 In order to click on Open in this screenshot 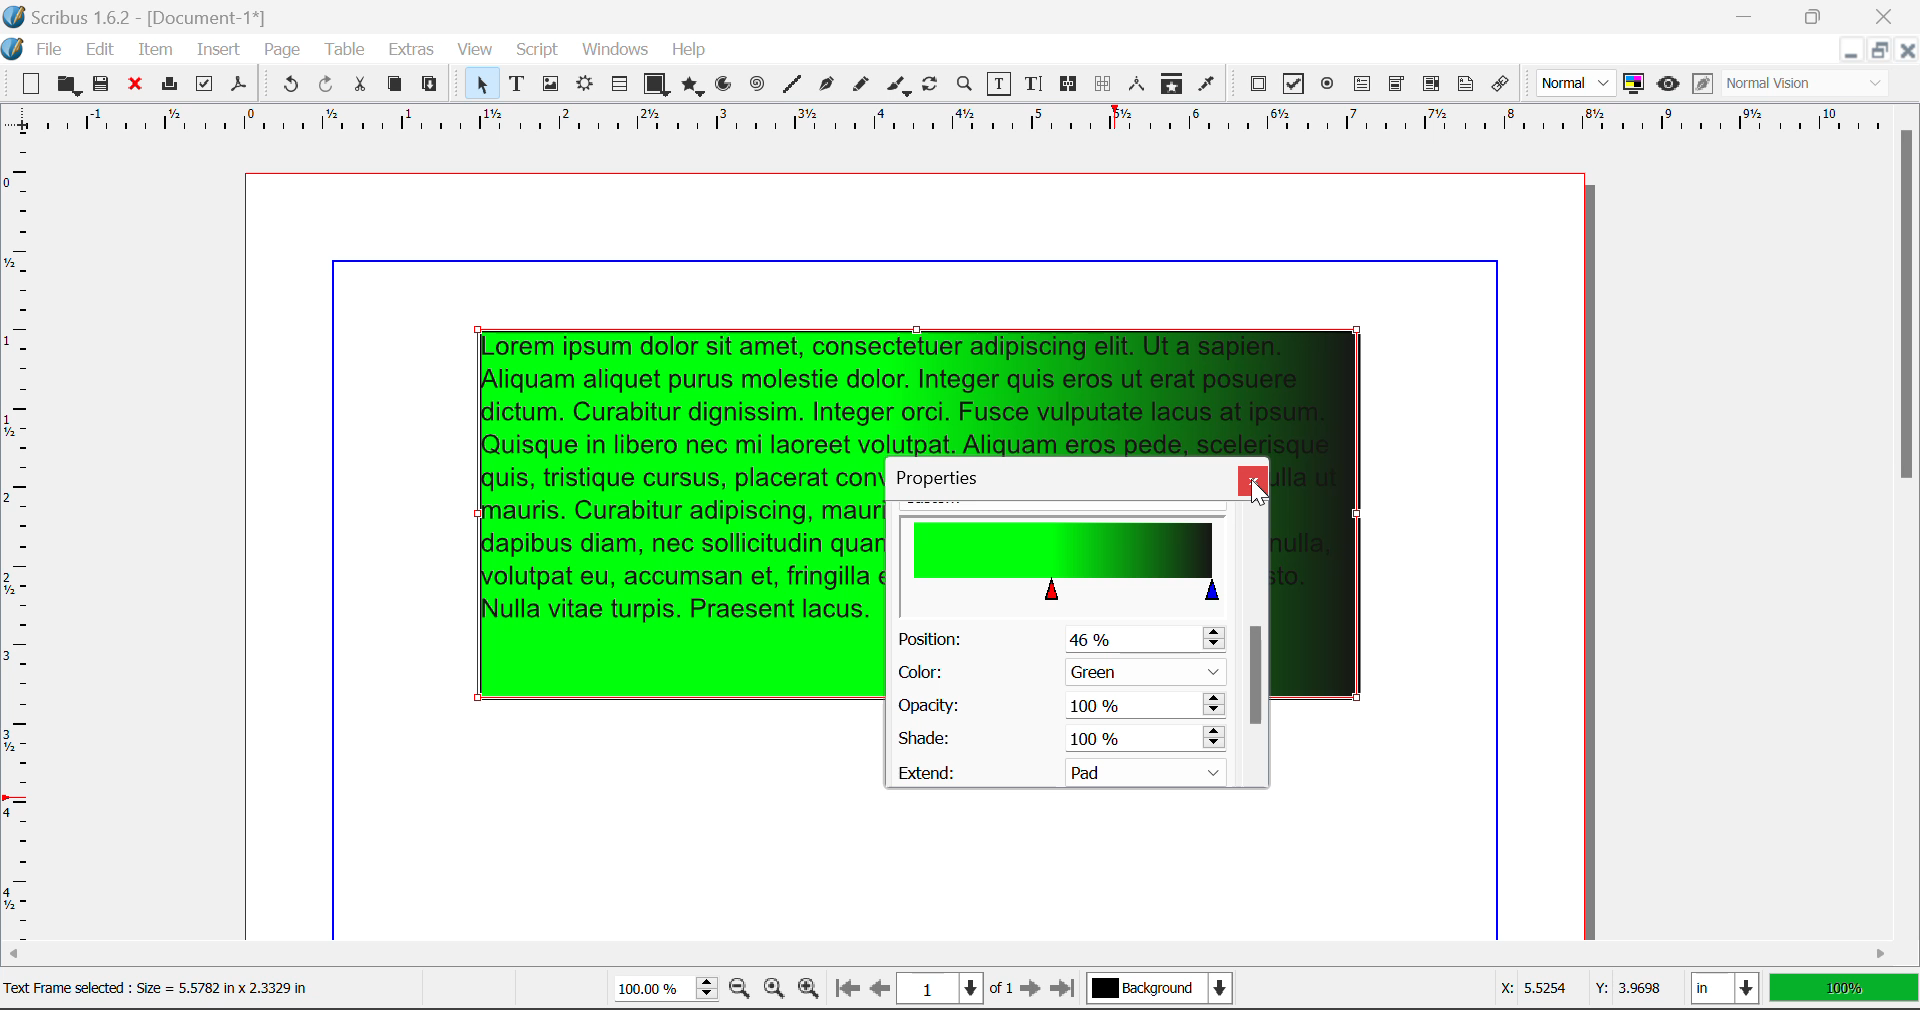, I will do `click(71, 87)`.